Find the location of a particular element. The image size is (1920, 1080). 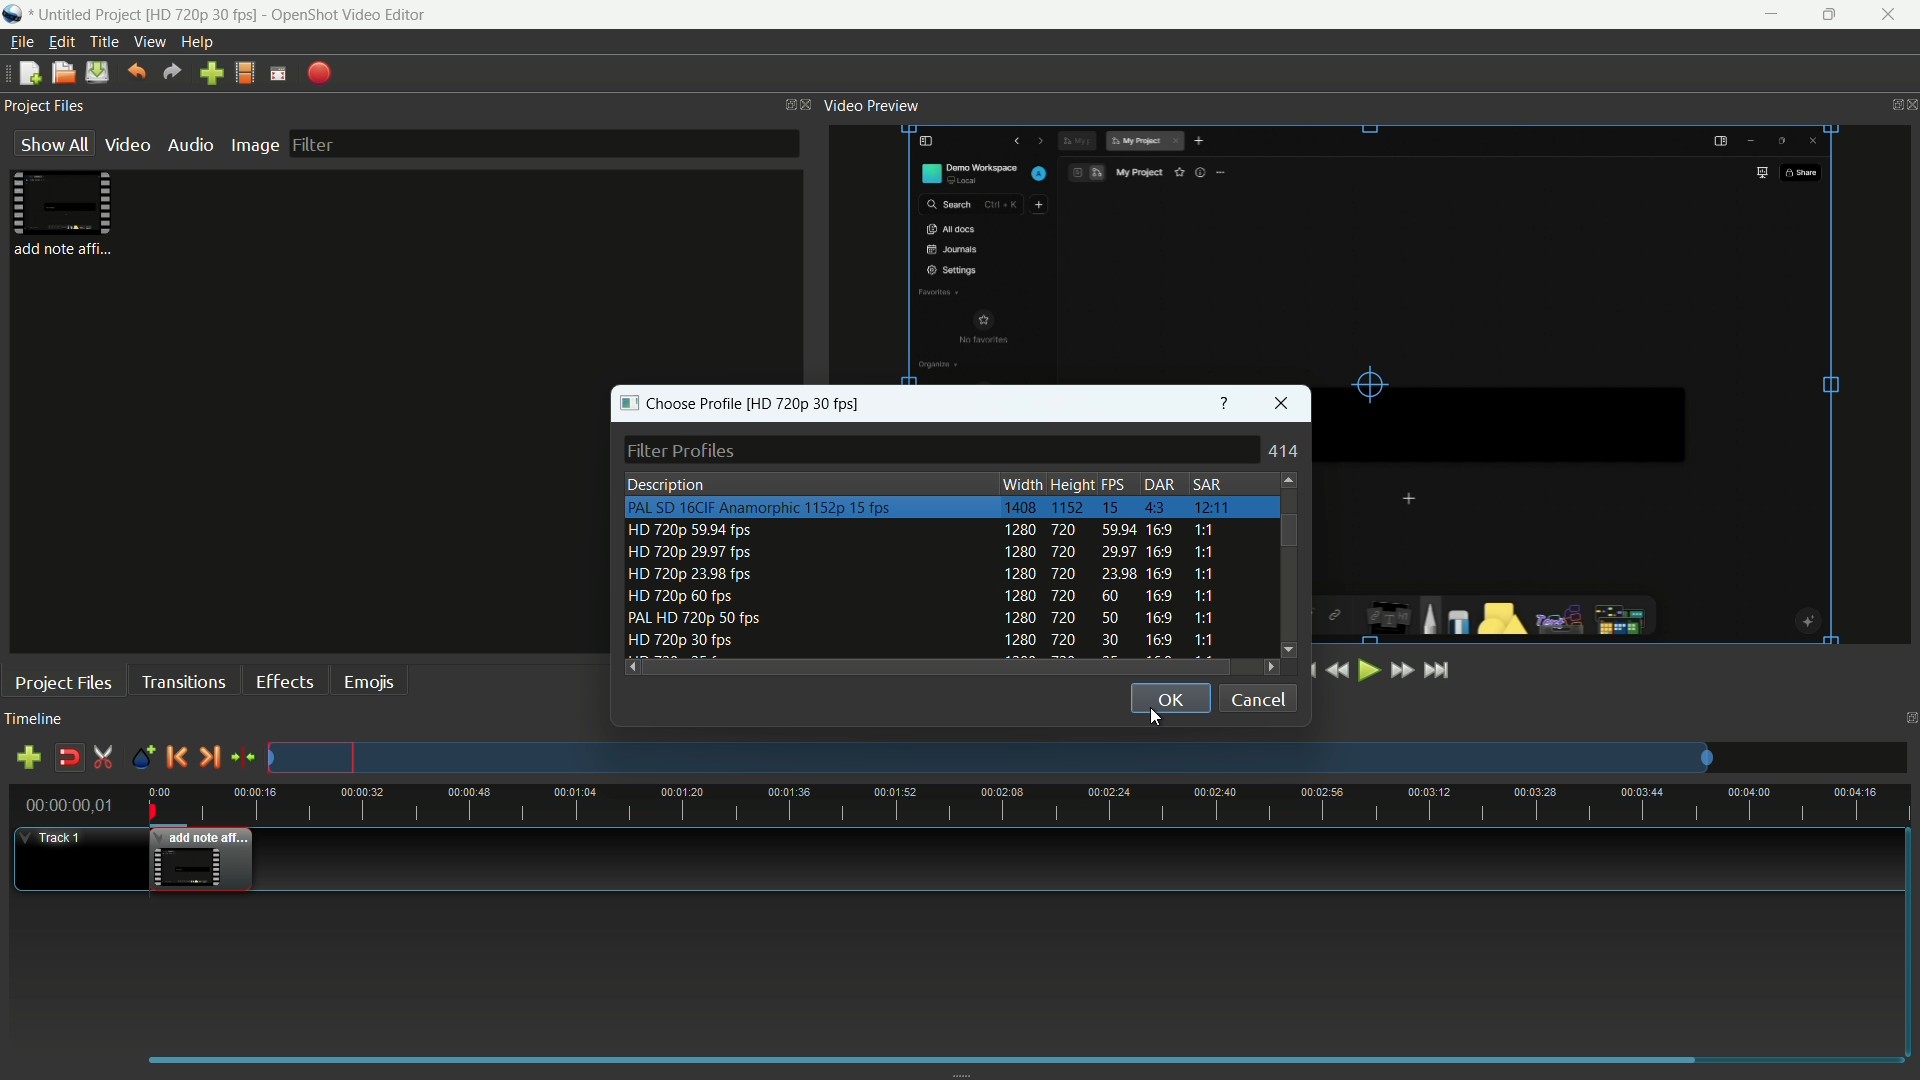

close app is located at coordinates (1895, 15).